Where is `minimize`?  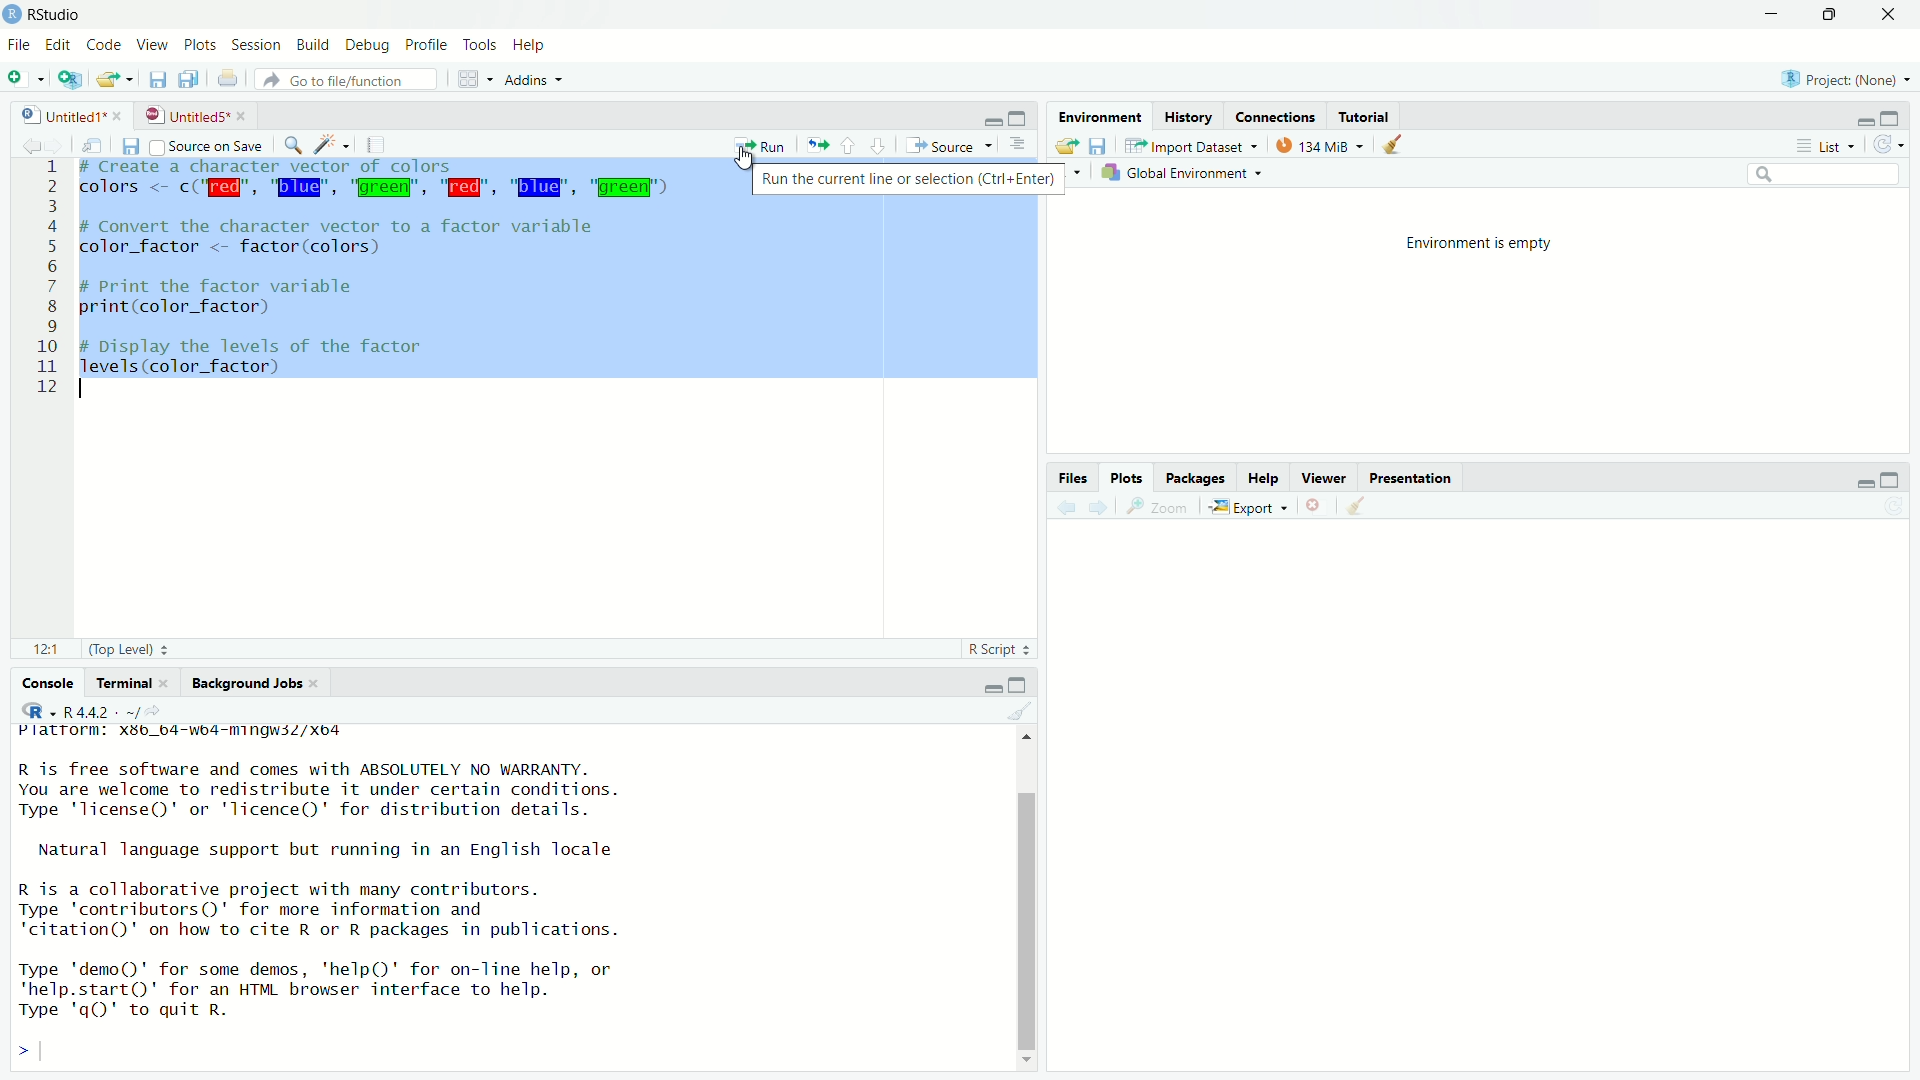 minimize is located at coordinates (982, 684).